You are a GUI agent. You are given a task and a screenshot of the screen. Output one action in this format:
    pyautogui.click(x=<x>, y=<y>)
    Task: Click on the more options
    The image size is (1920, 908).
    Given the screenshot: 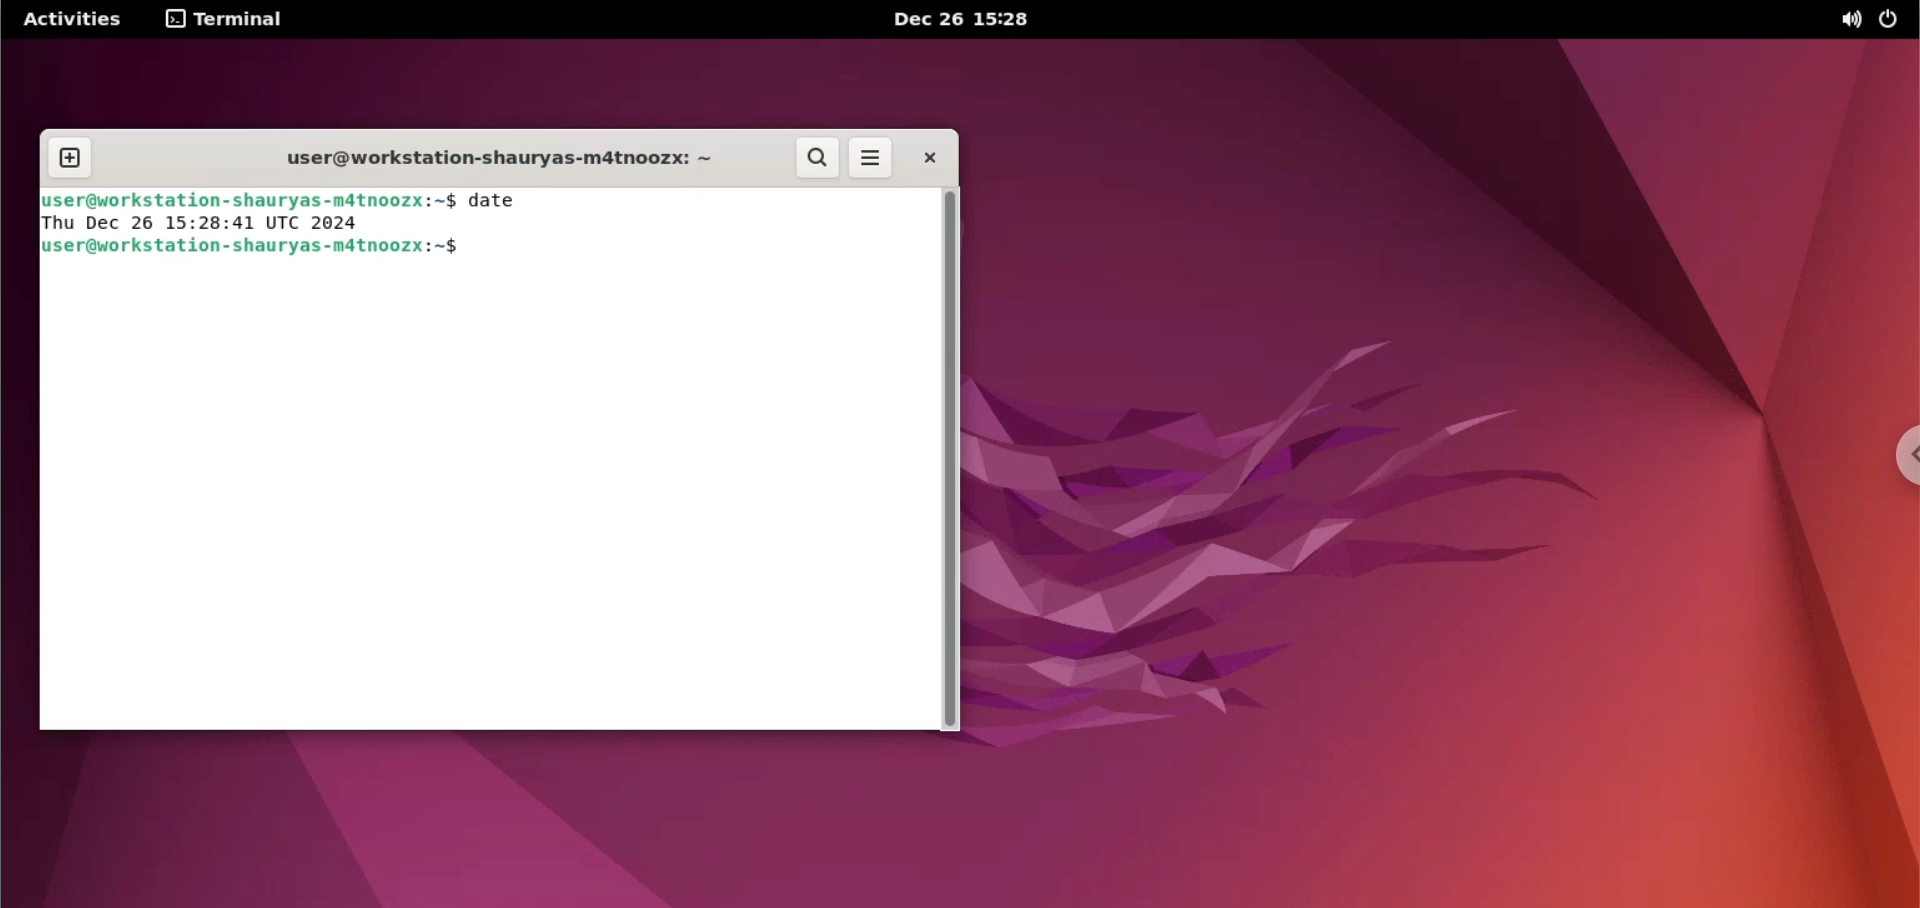 What is the action you would take?
    pyautogui.click(x=871, y=160)
    